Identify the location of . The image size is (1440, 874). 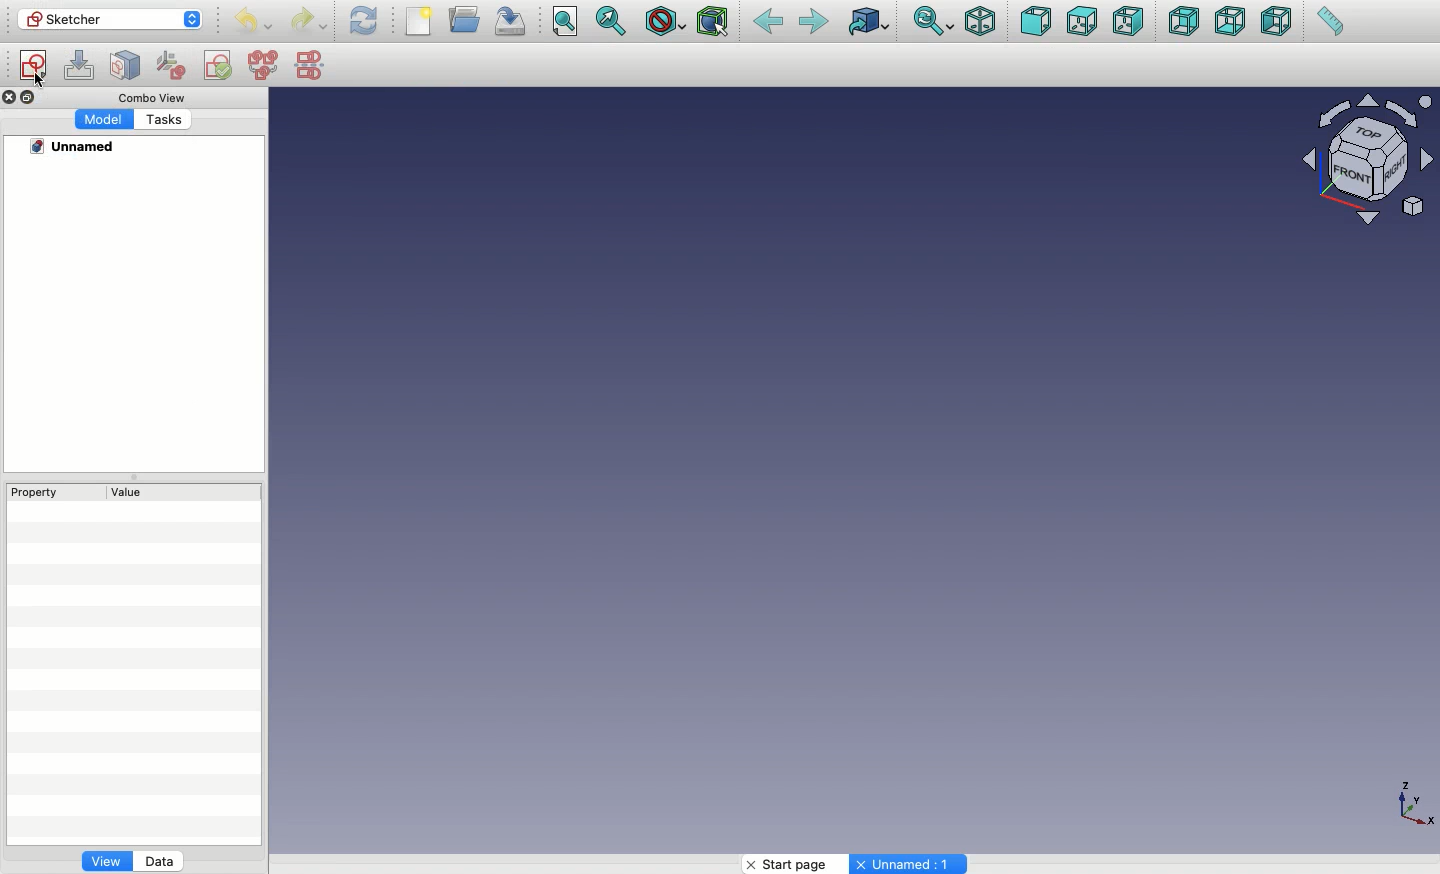
(10, 98).